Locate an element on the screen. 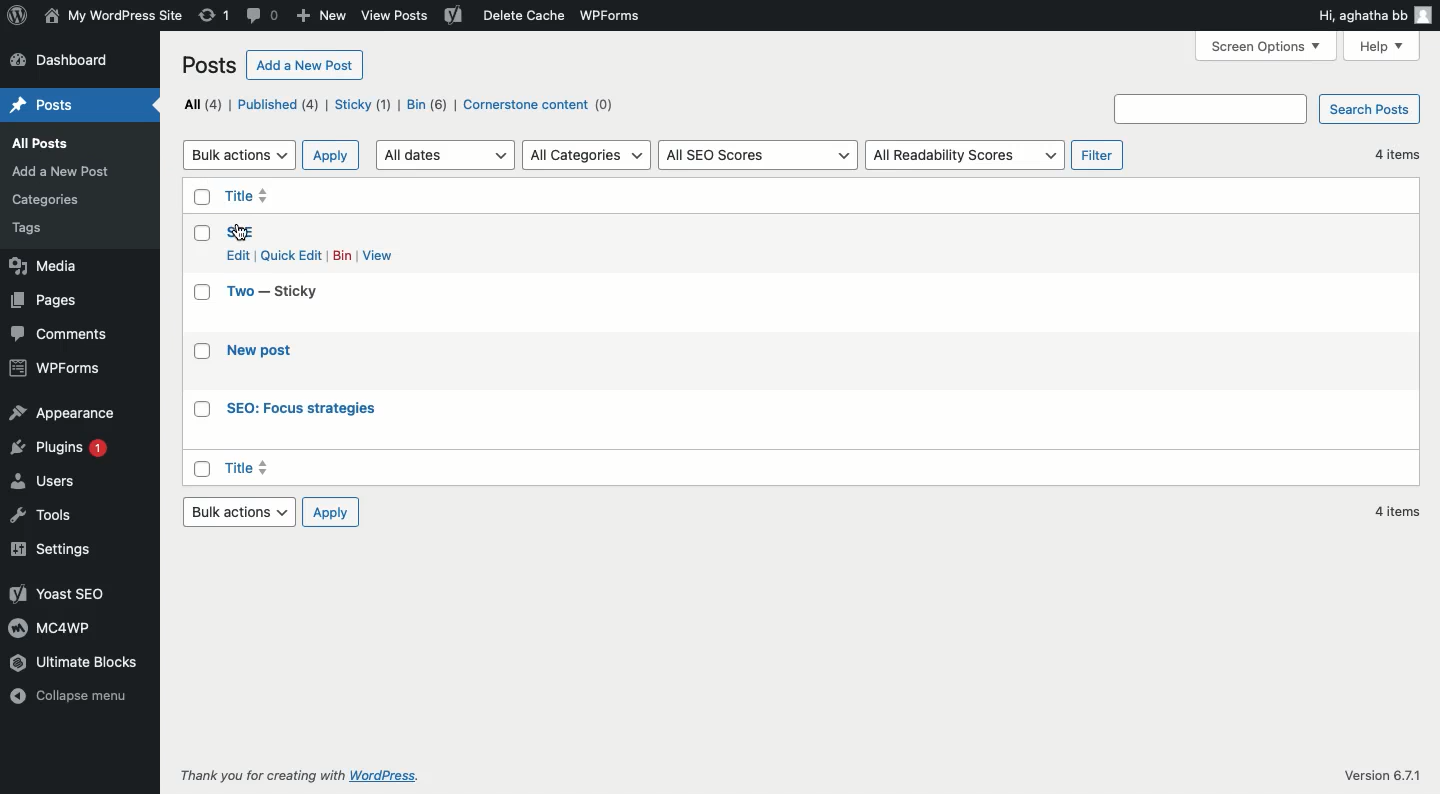 The image size is (1440, 794). Bin is located at coordinates (343, 256).